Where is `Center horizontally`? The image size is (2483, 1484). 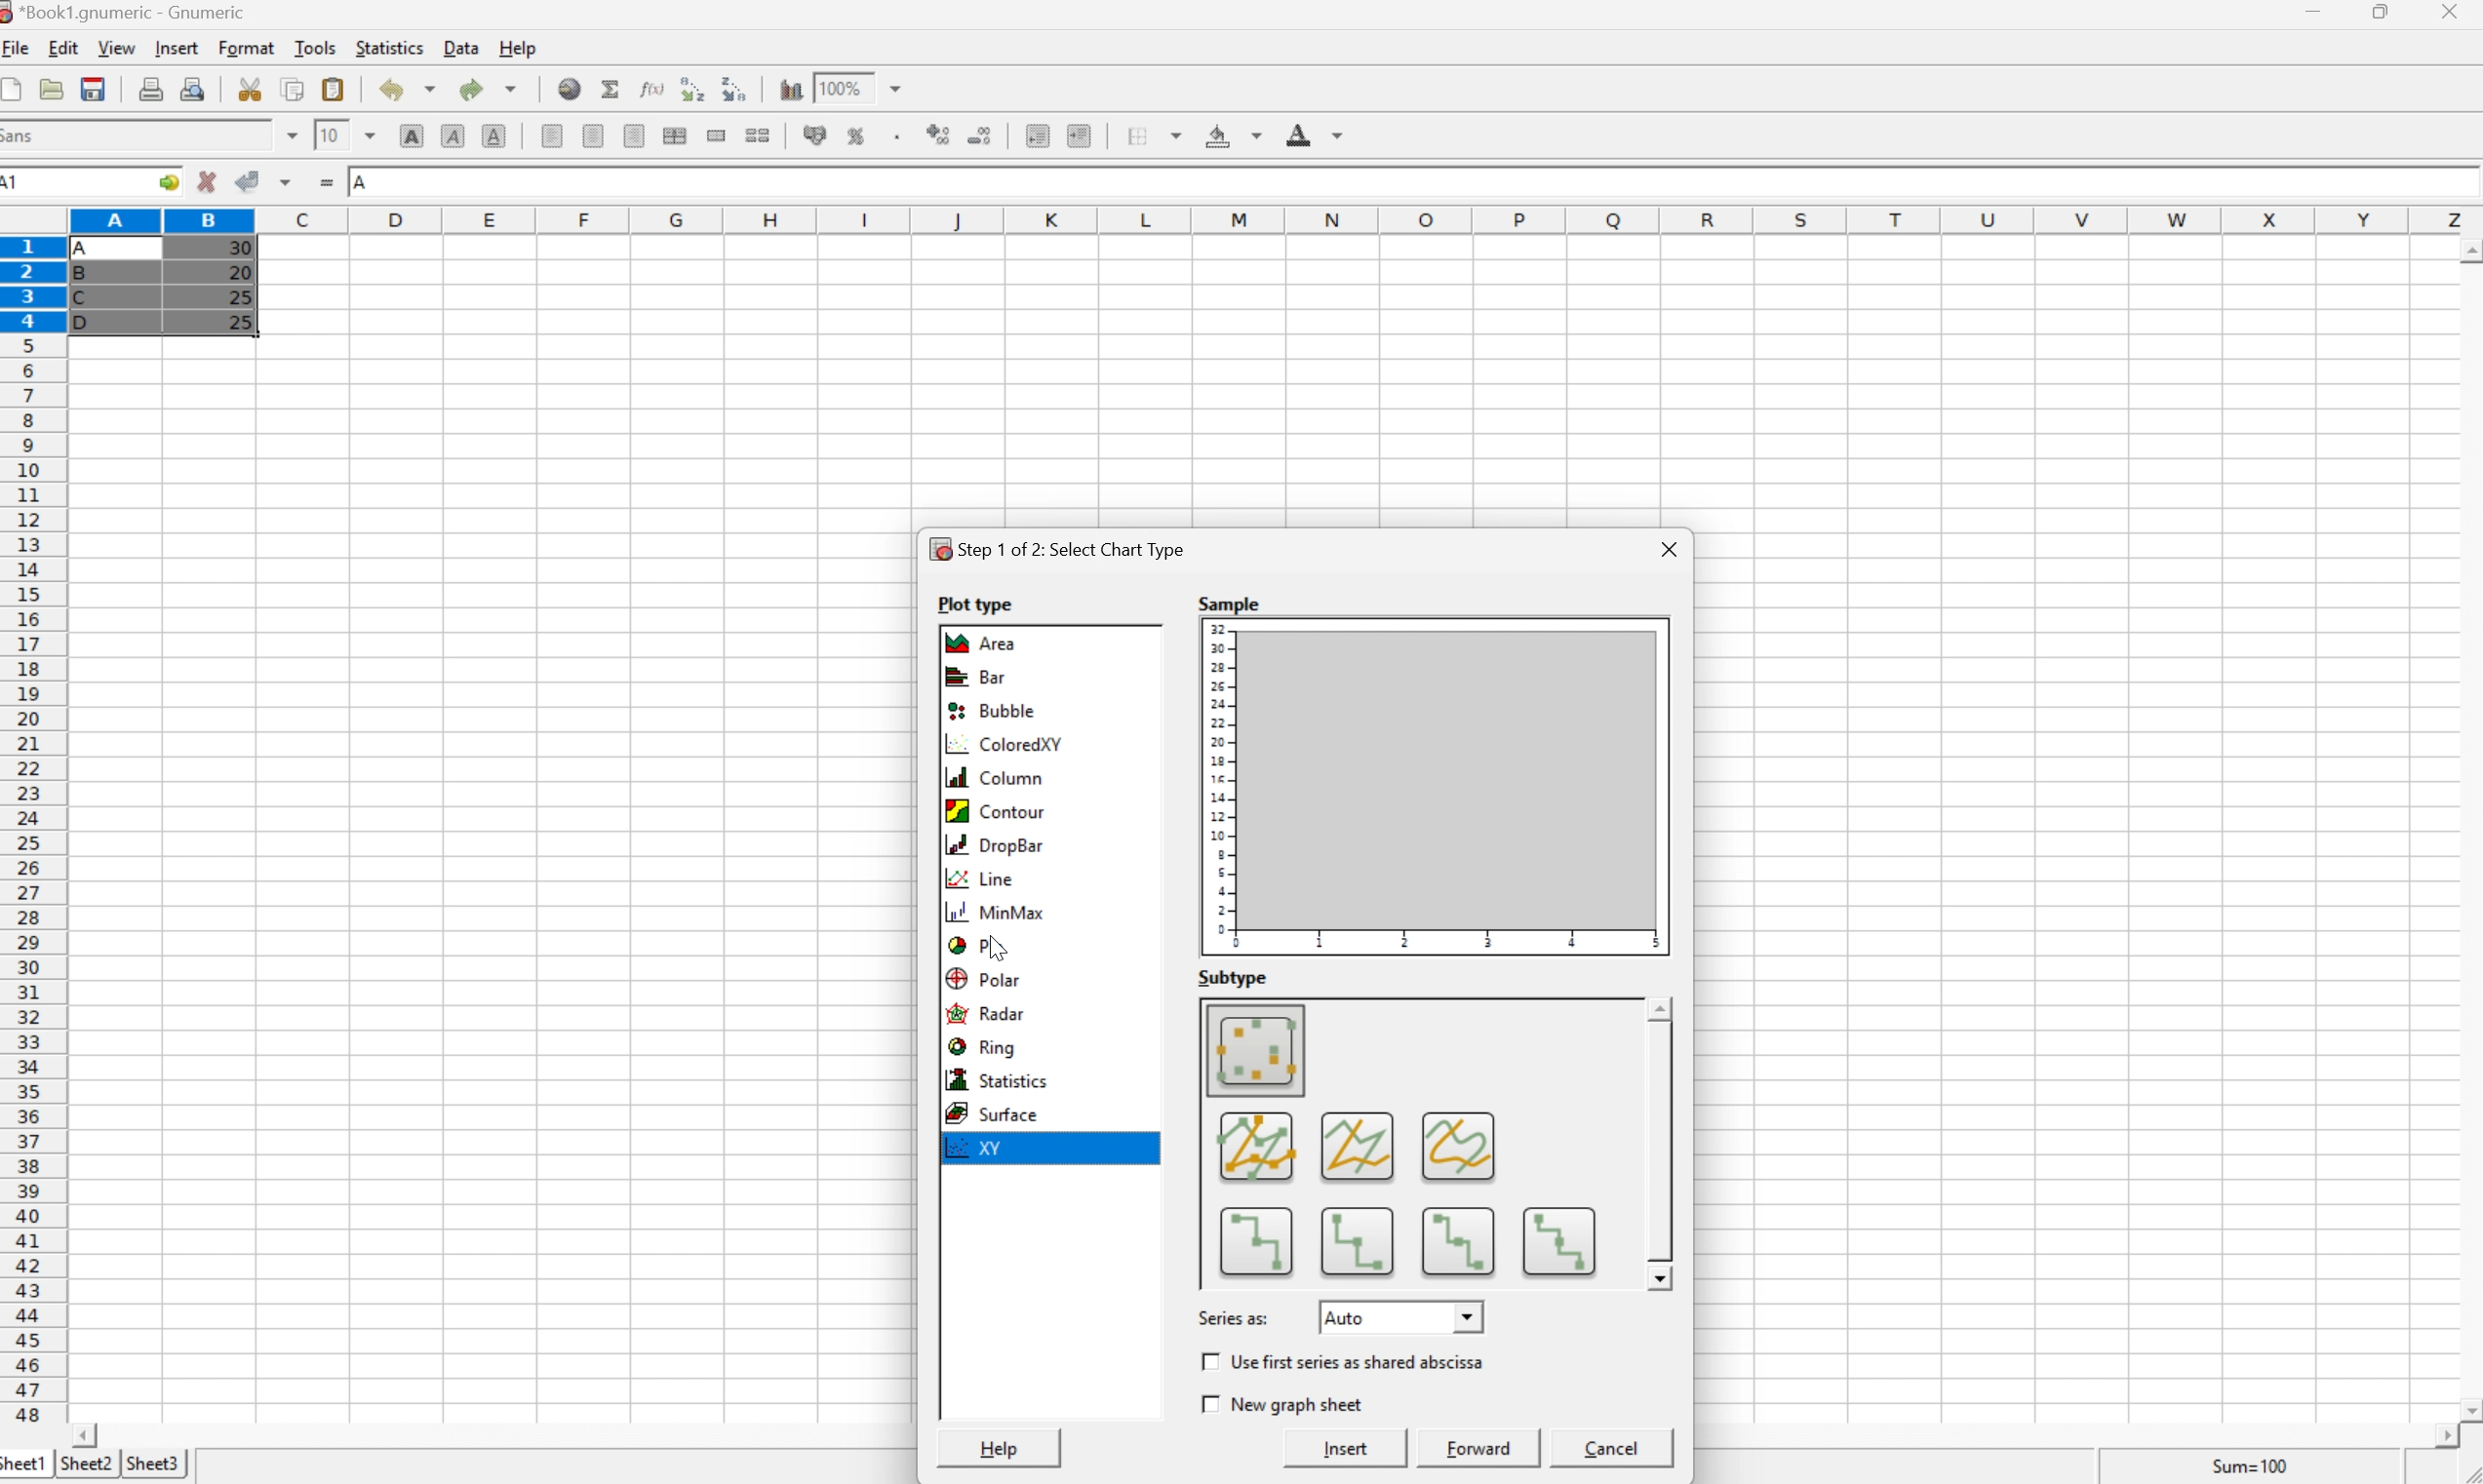 Center horizontally is located at coordinates (596, 138).